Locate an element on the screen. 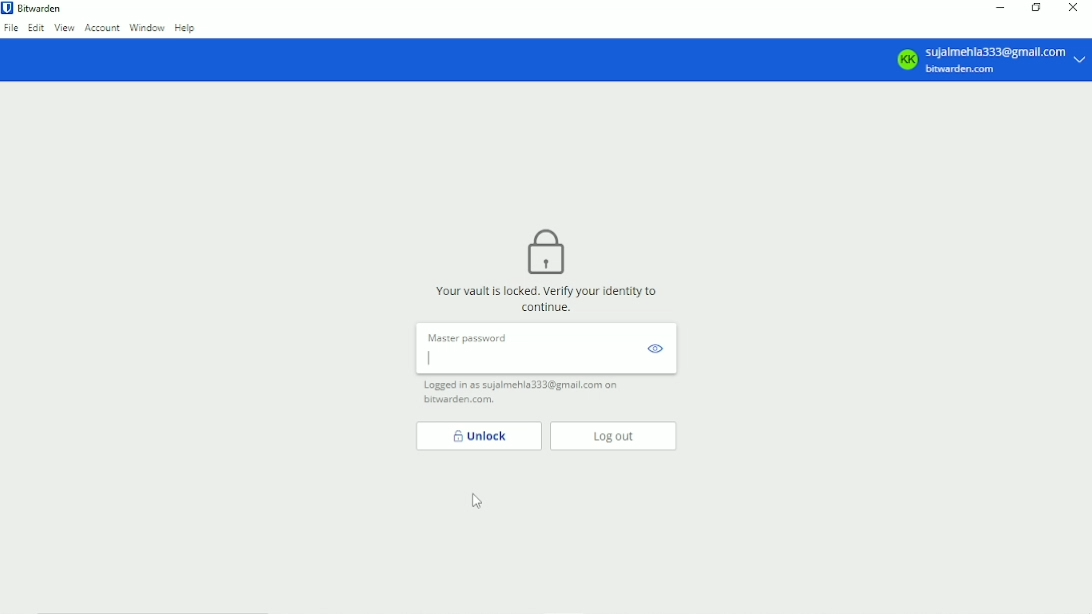 Image resolution: width=1092 pixels, height=614 pixels. Window is located at coordinates (147, 28).